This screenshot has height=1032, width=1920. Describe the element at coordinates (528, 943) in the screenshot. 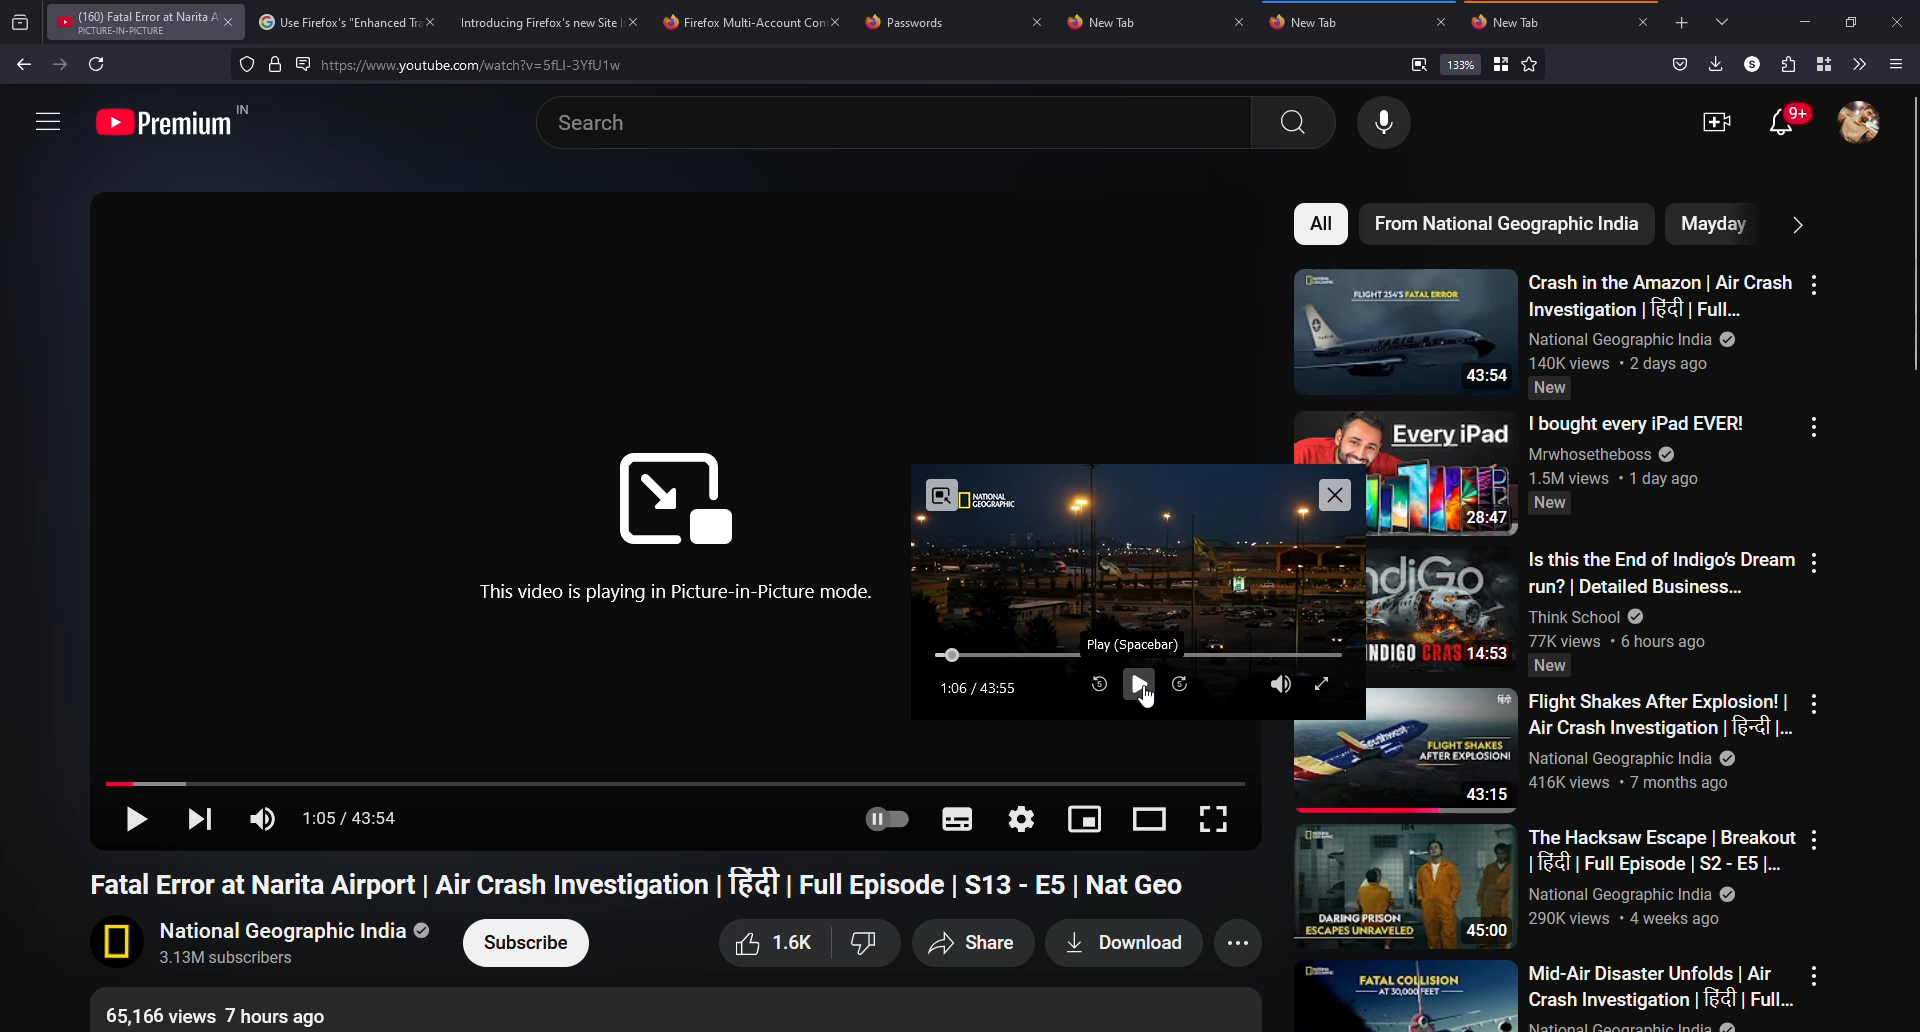

I see `subscribe` at that location.